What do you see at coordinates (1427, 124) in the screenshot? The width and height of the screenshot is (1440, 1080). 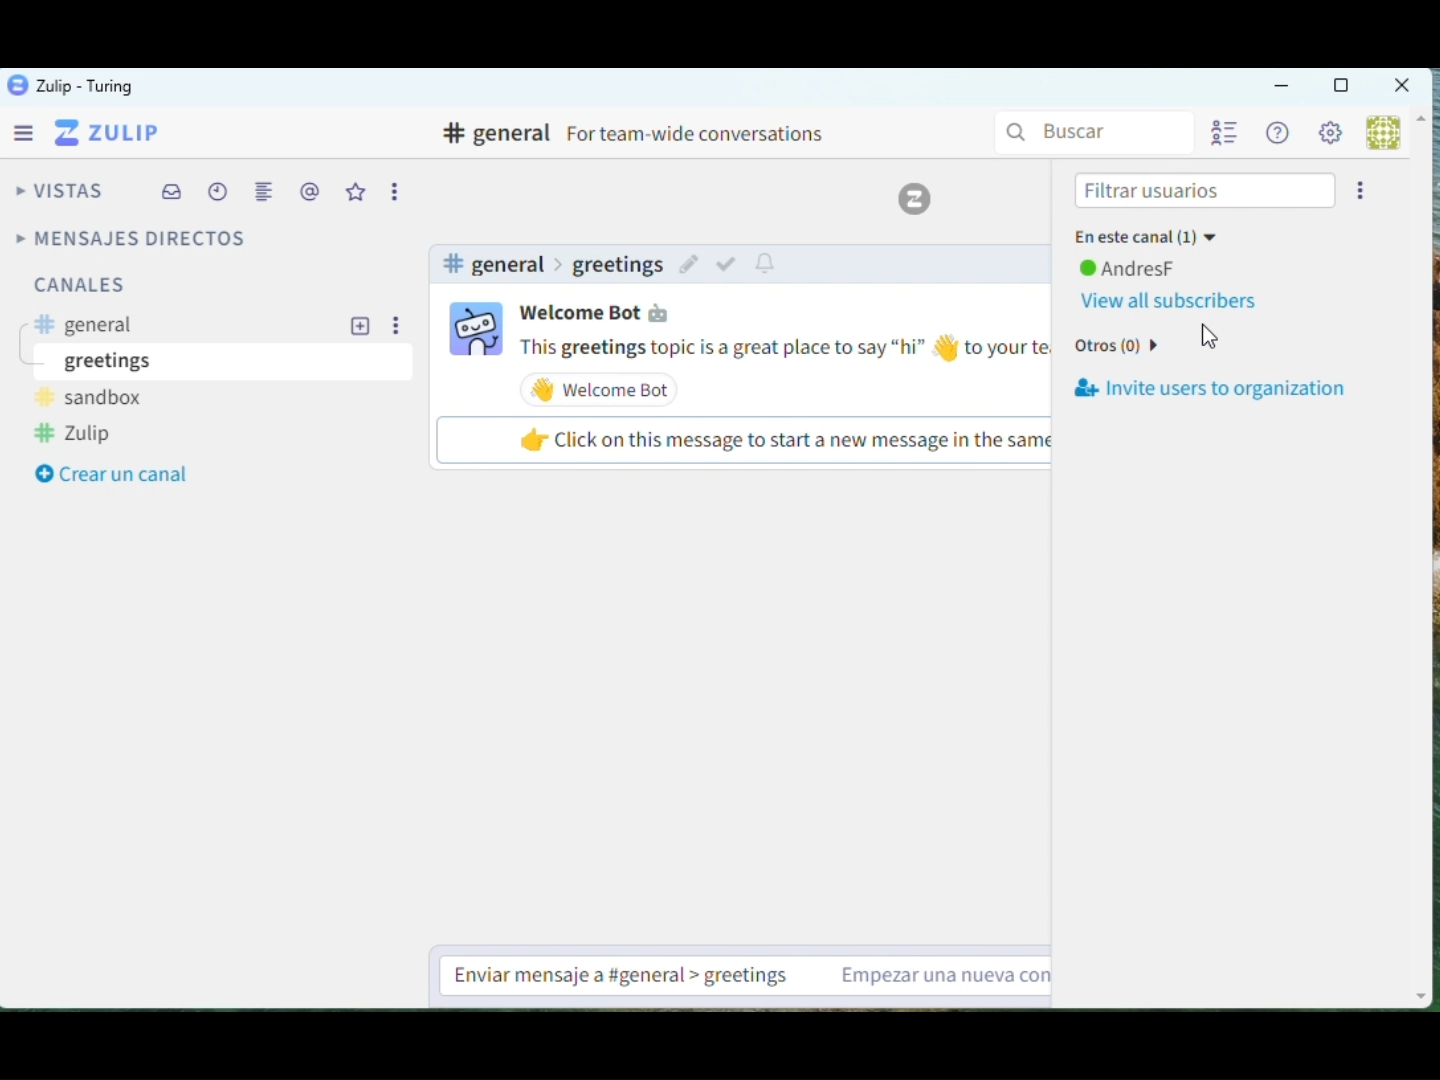 I see `Up` at bounding box center [1427, 124].